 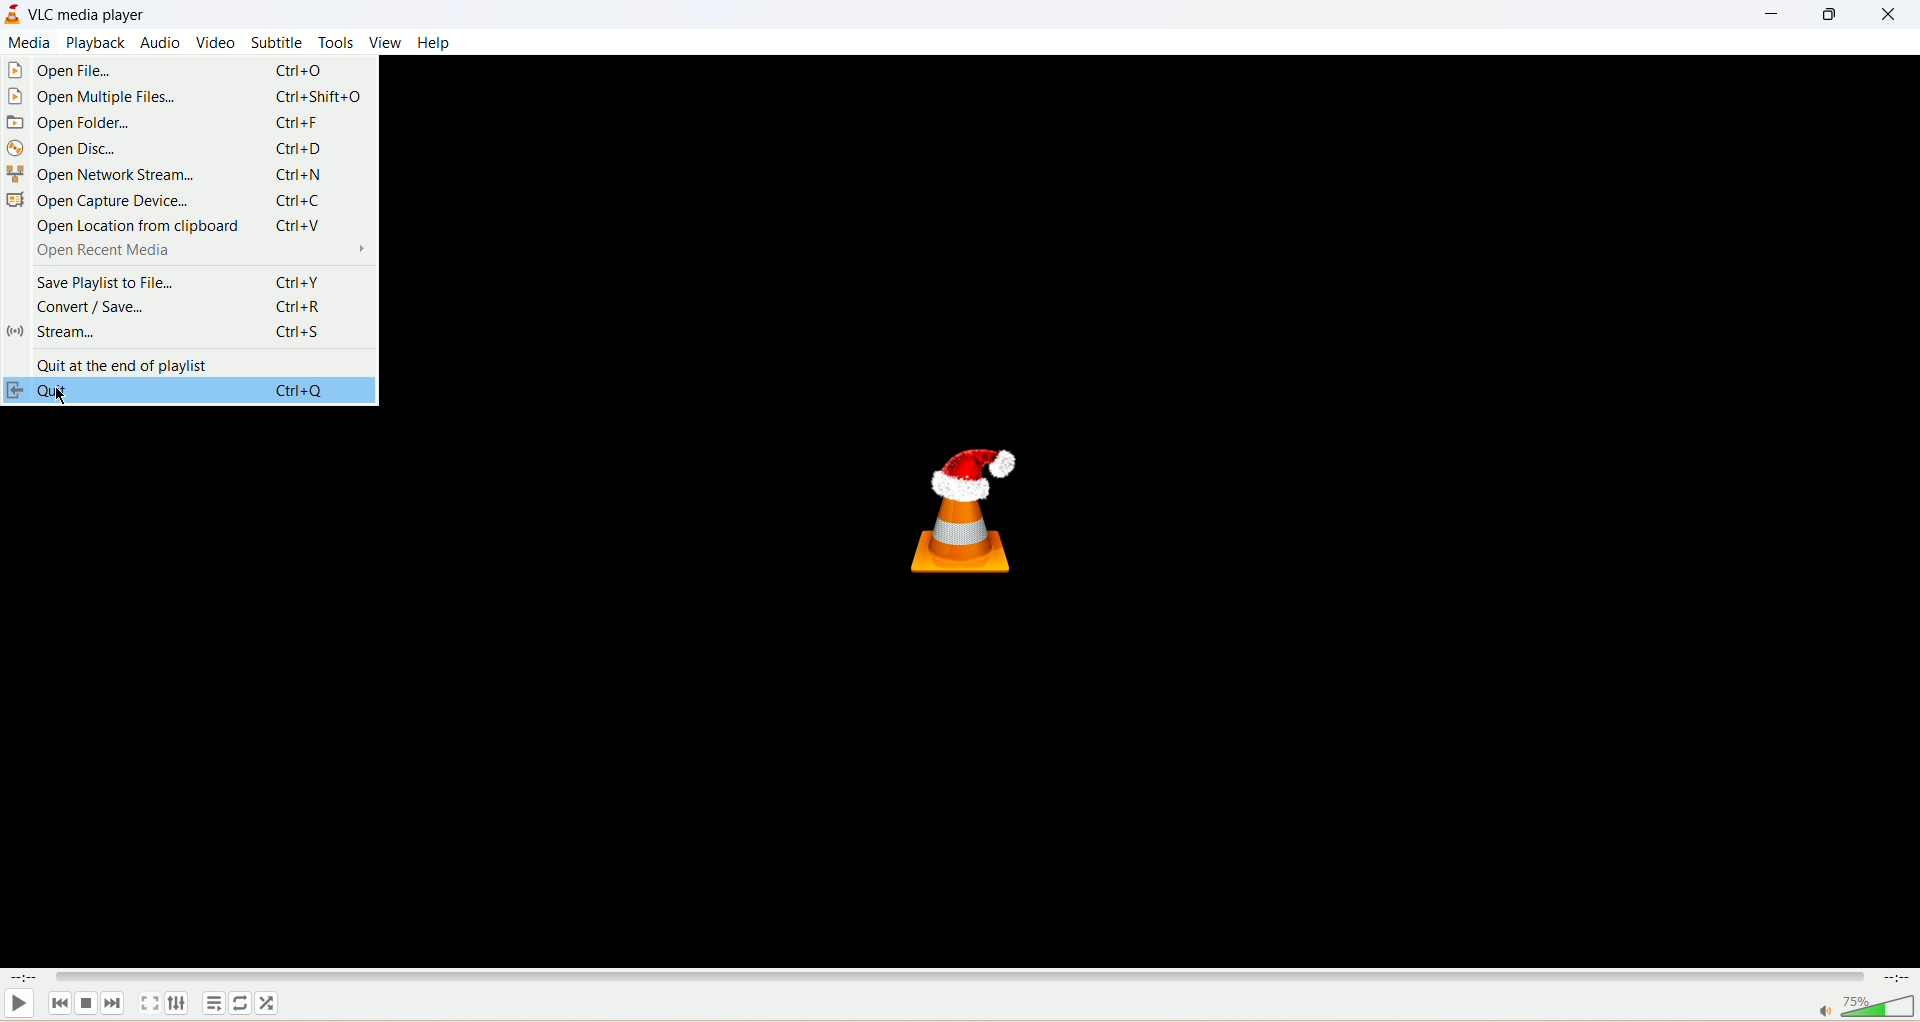 I want to click on media, so click(x=29, y=45).